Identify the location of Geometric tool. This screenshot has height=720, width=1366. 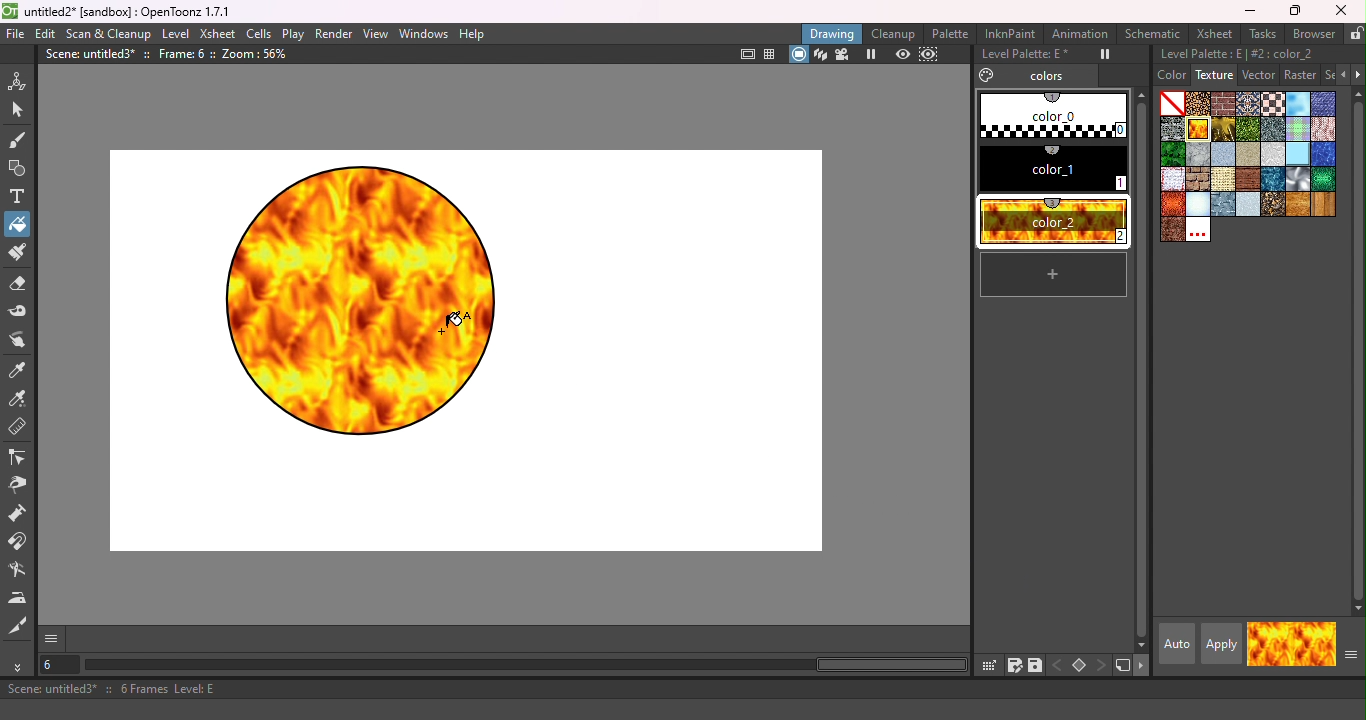
(19, 168).